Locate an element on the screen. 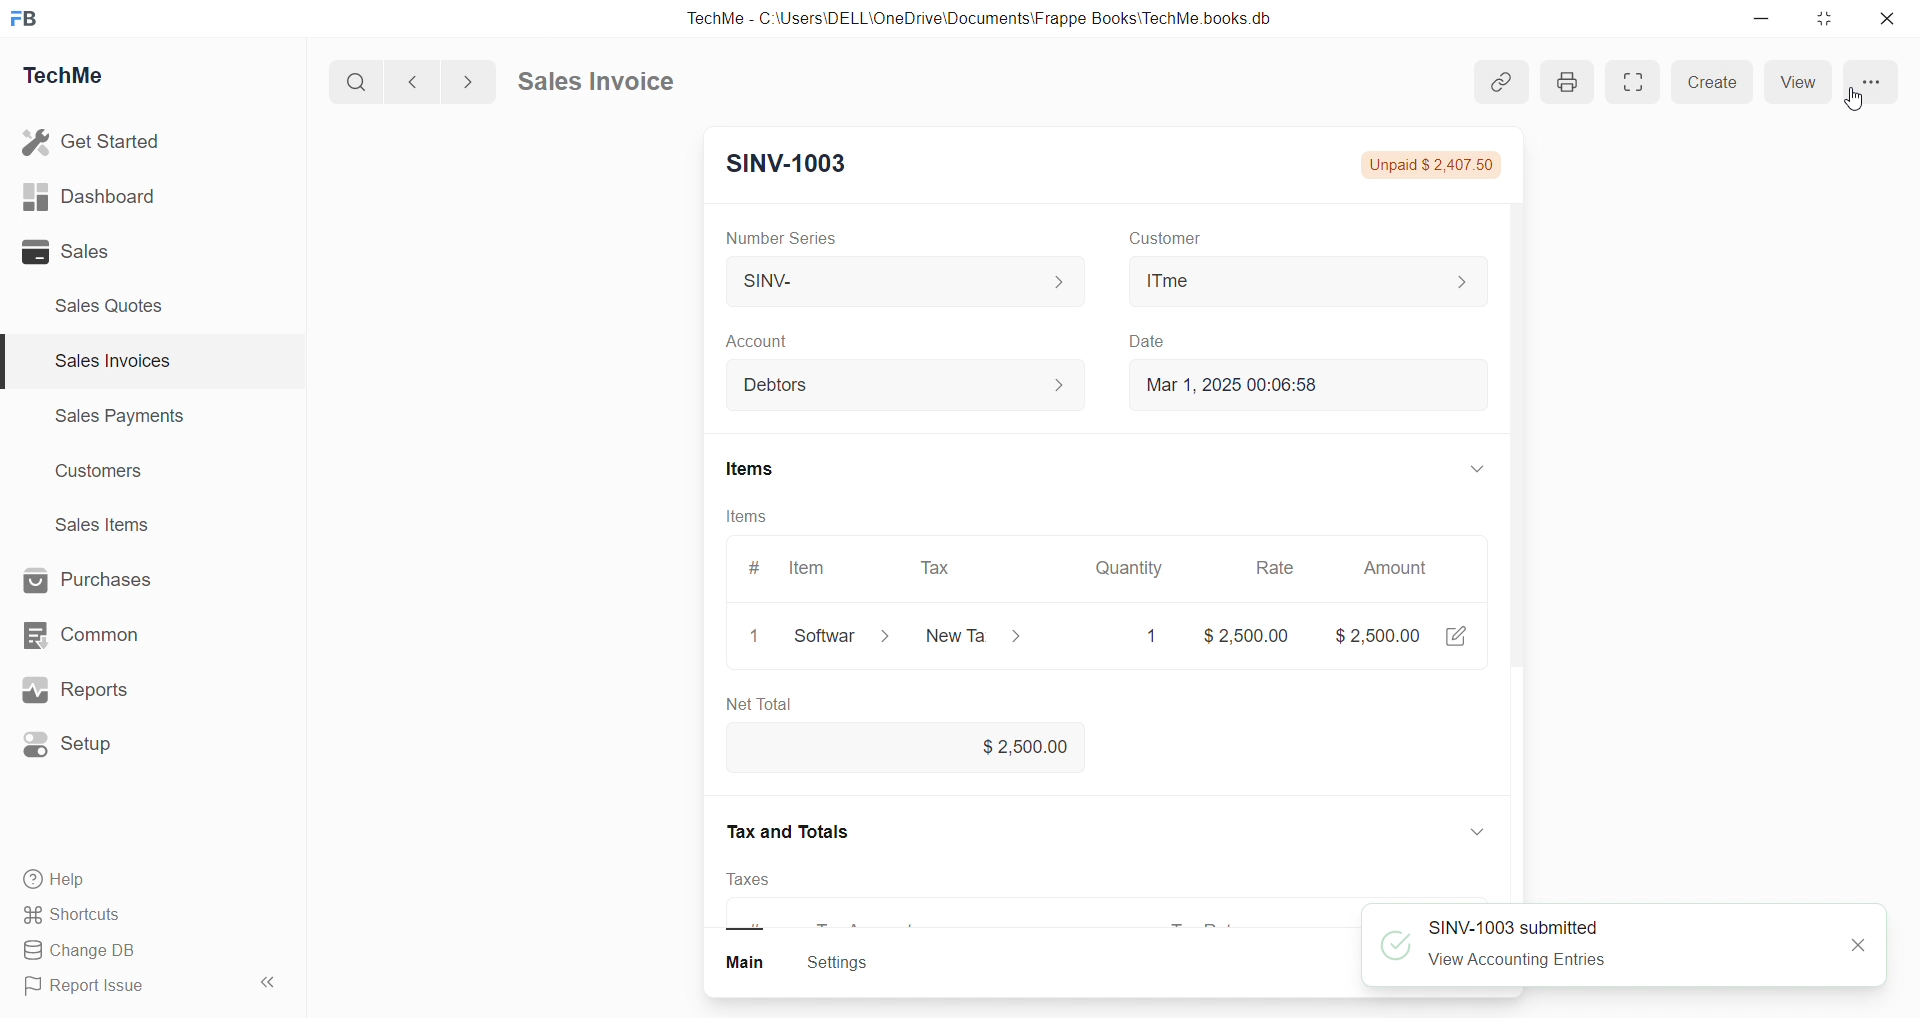  Sales Items is located at coordinates (111, 527).